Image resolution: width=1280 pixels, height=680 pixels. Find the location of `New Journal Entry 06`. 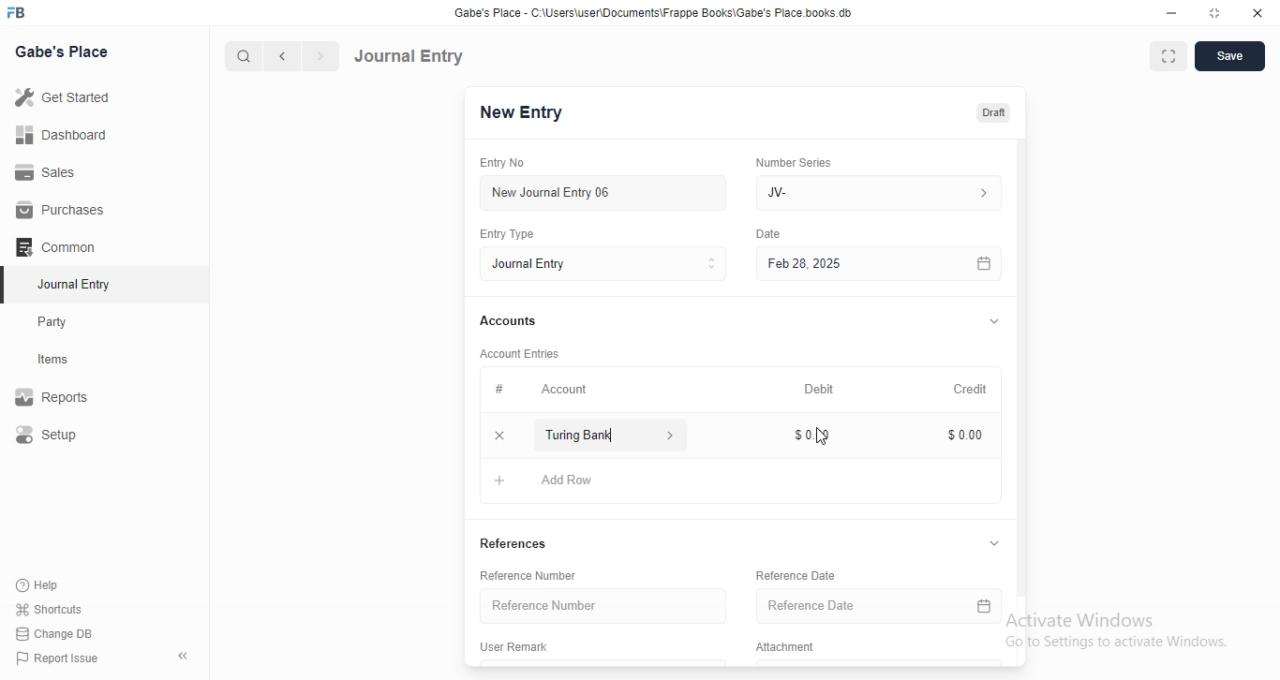

New Journal Entry 06 is located at coordinates (597, 191).